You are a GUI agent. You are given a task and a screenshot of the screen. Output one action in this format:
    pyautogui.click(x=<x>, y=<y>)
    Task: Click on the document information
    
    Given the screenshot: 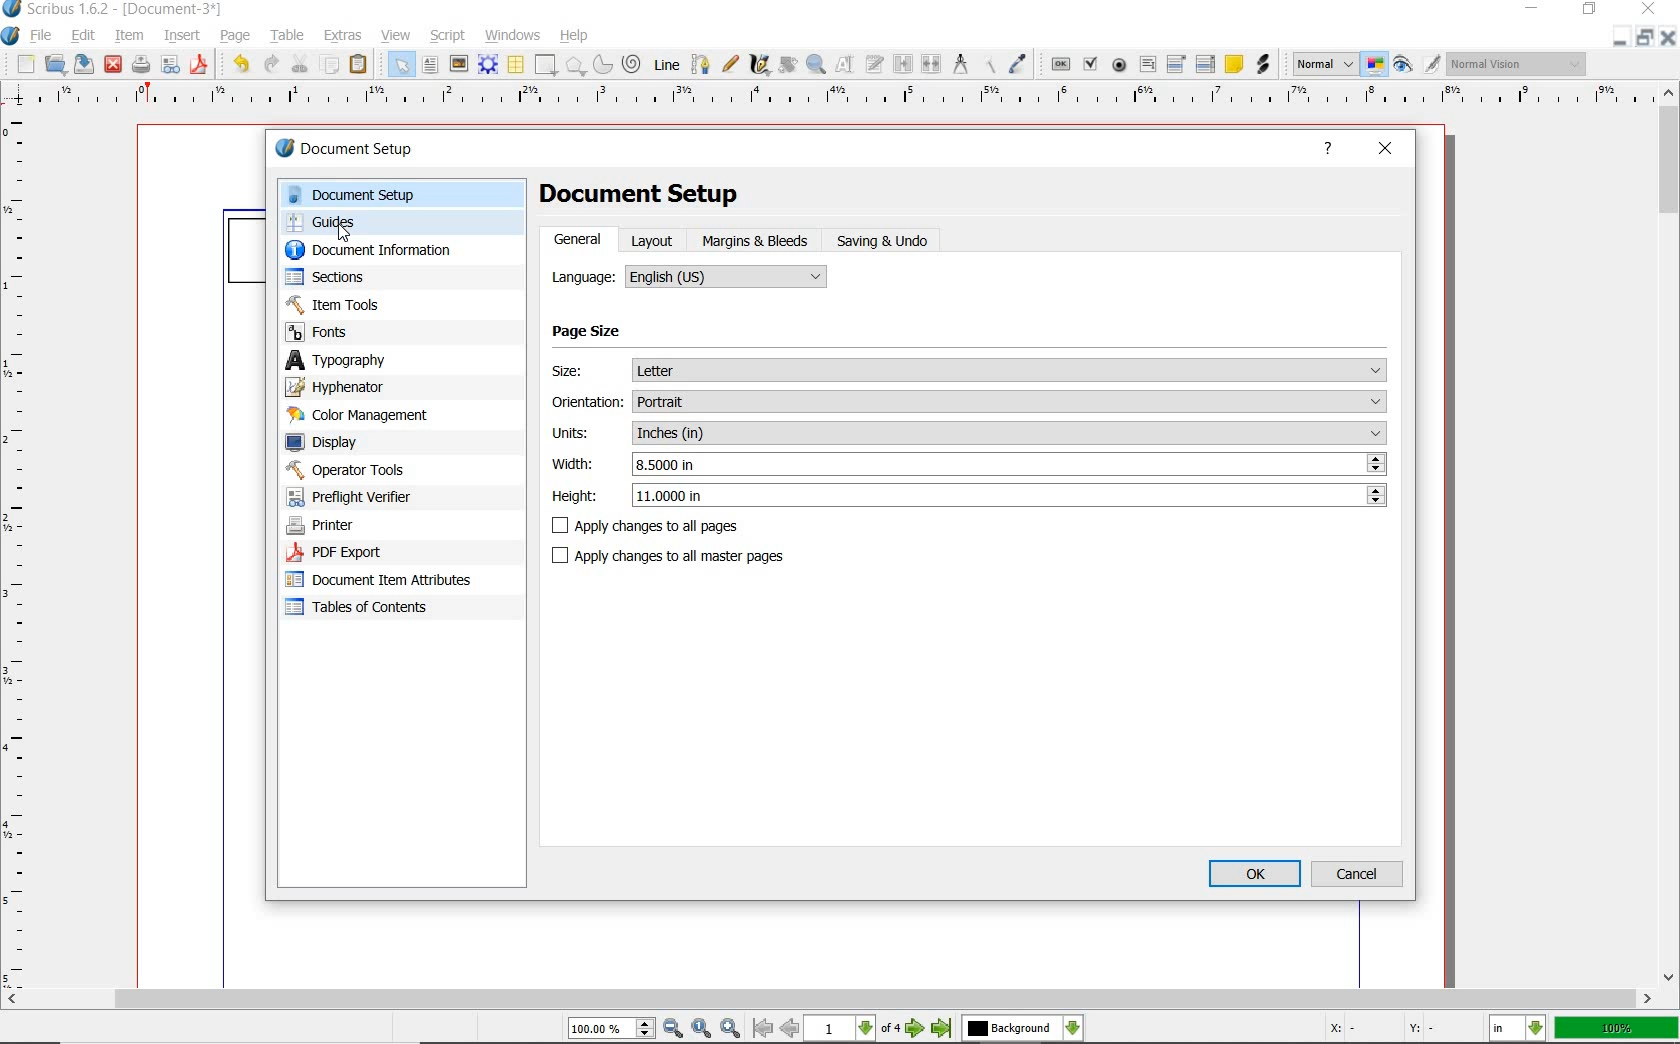 What is the action you would take?
    pyautogui.click(x=389, y=252)
    